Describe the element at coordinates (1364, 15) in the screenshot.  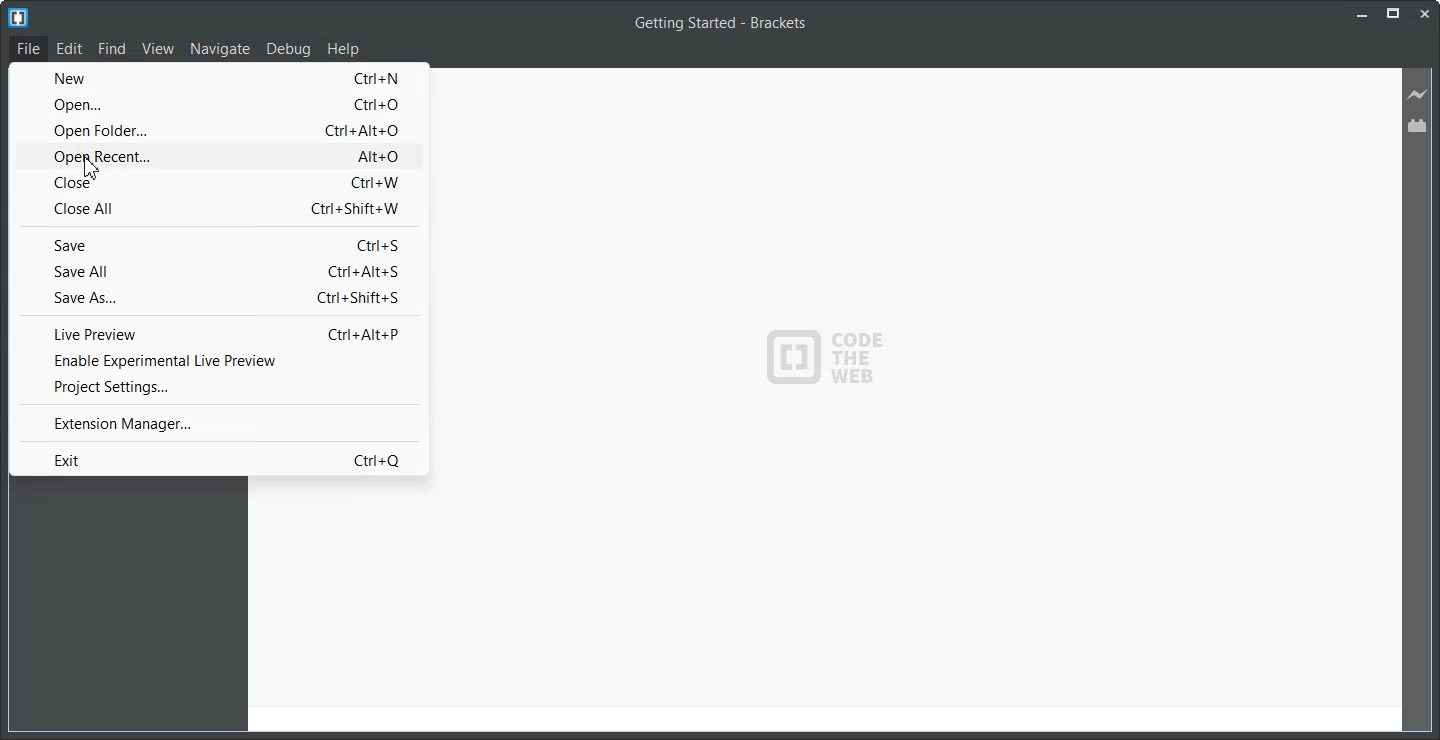
I see `Minimize` at that location.